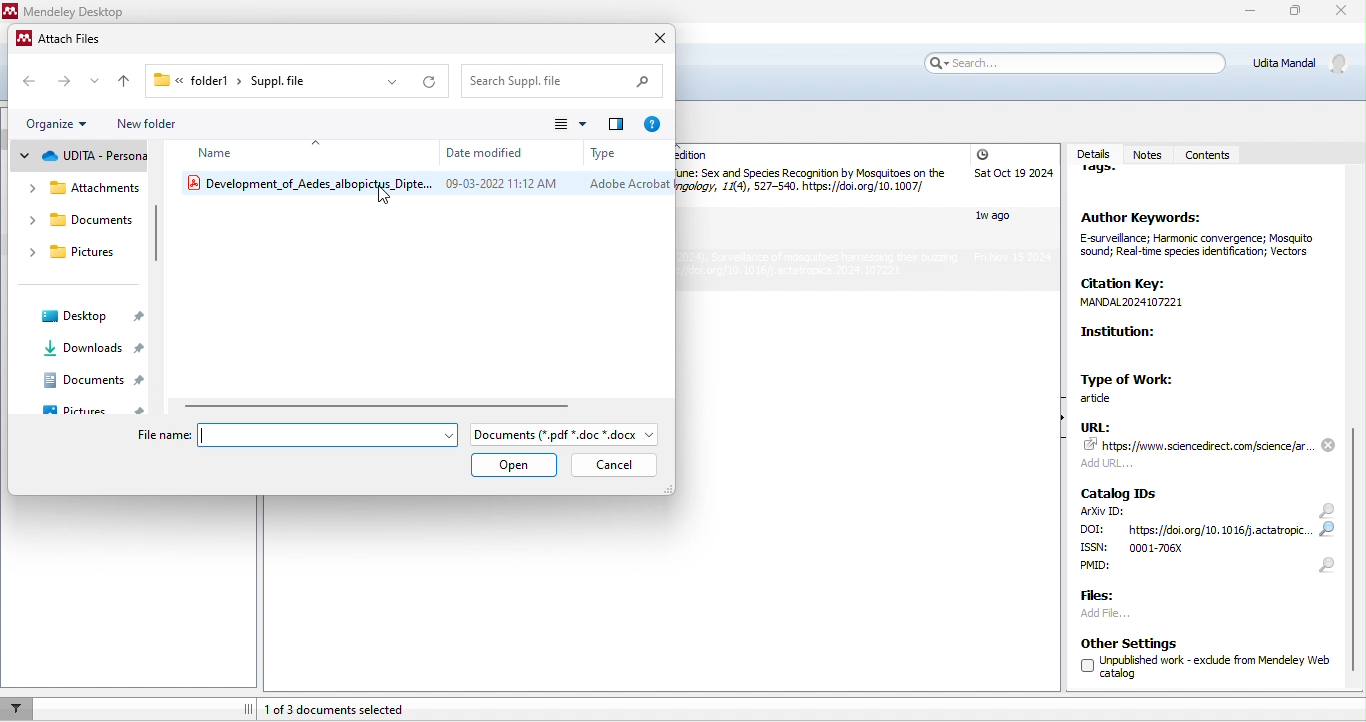 The width and height of the screenshot is (1366, 722). Describe the element at coordinates (91, 318) in the screenshot. I see `desktop` at that location.